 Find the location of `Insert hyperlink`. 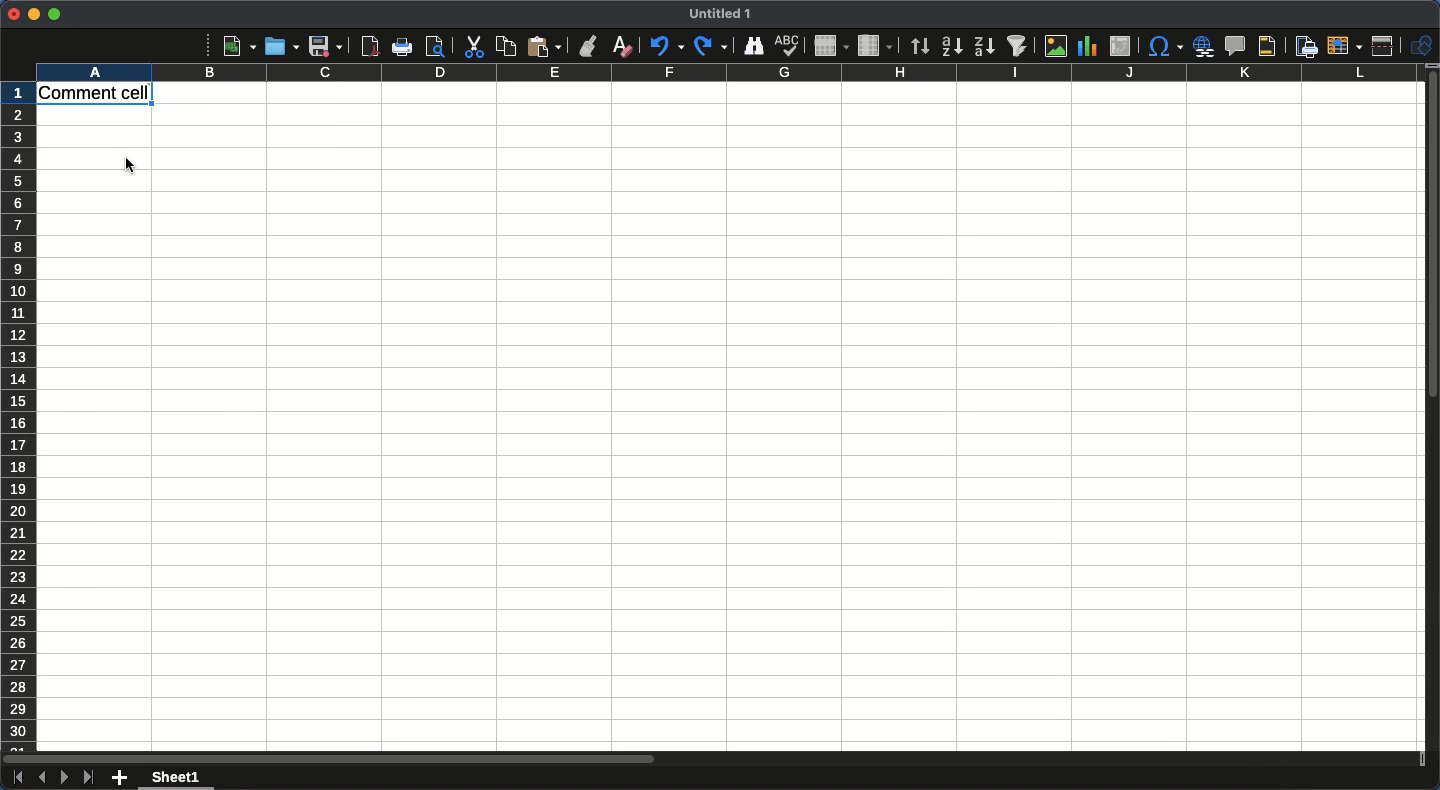

Insert hyperlink is located at coordinates (1202, 45).